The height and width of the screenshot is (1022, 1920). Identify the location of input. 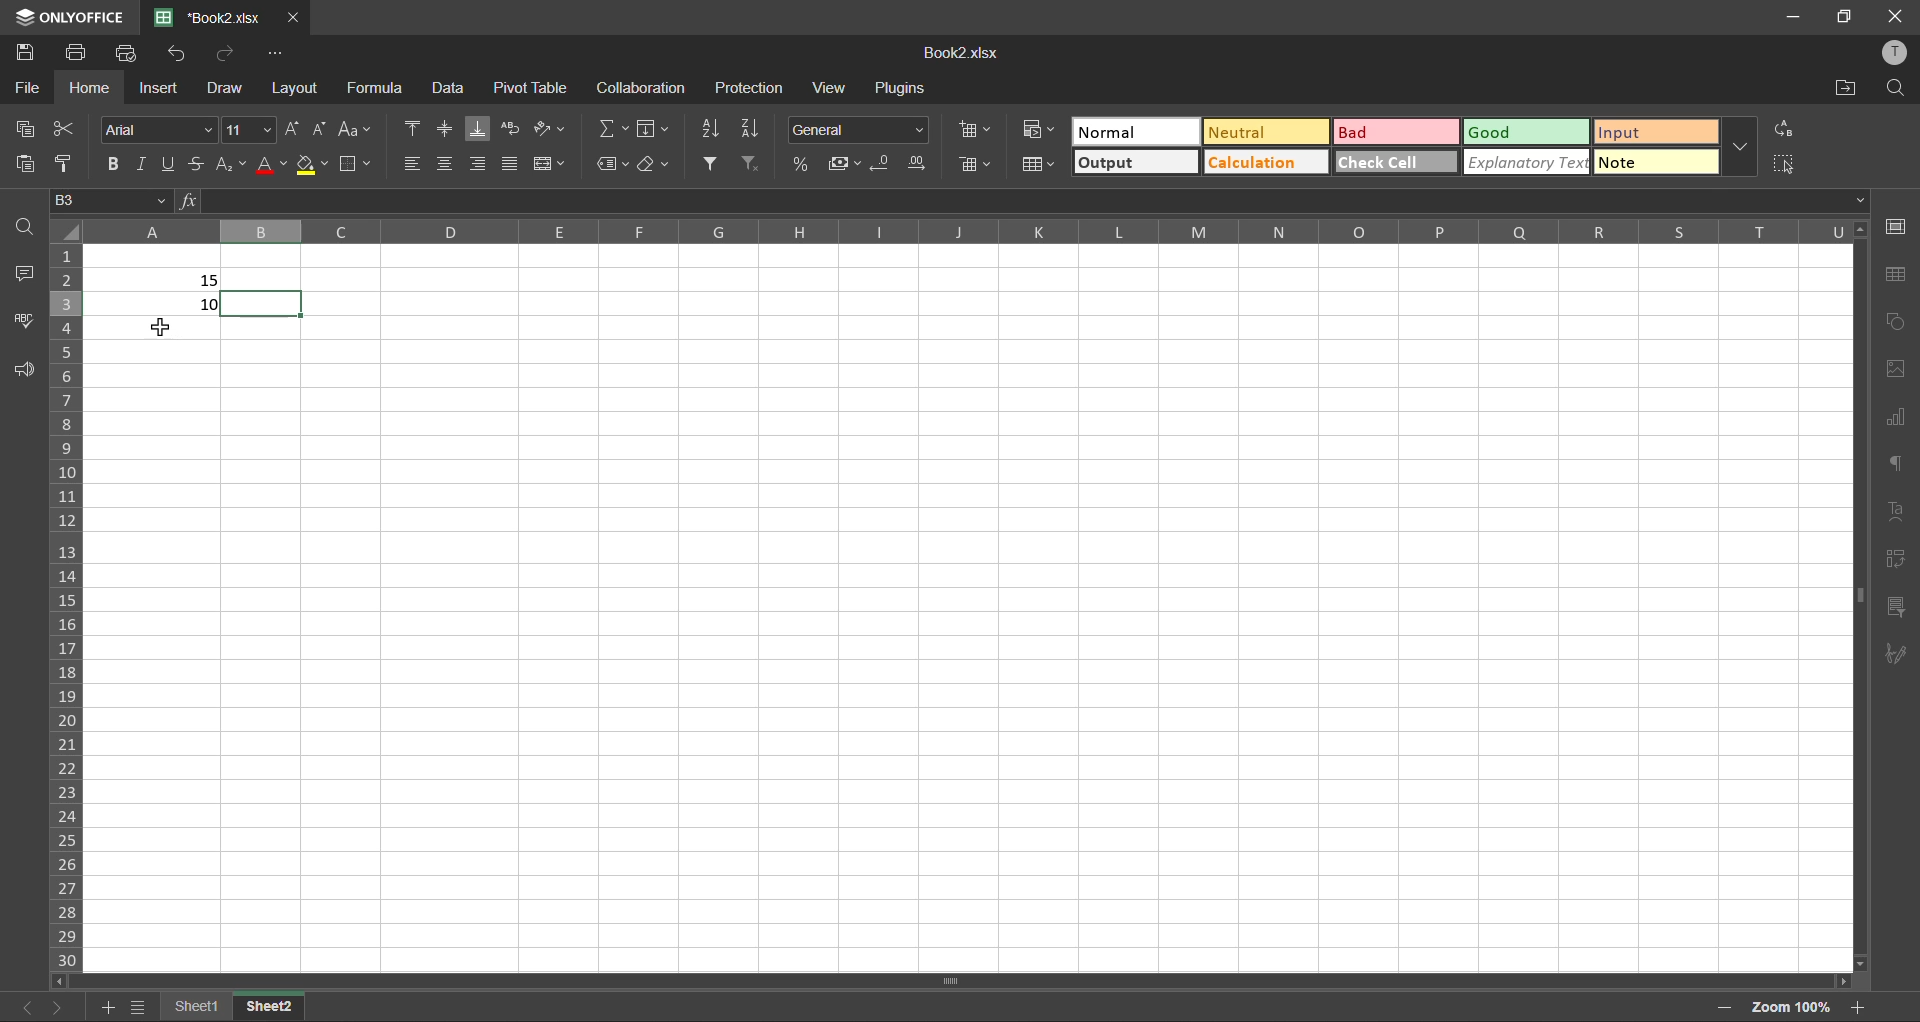
(1655, 133).